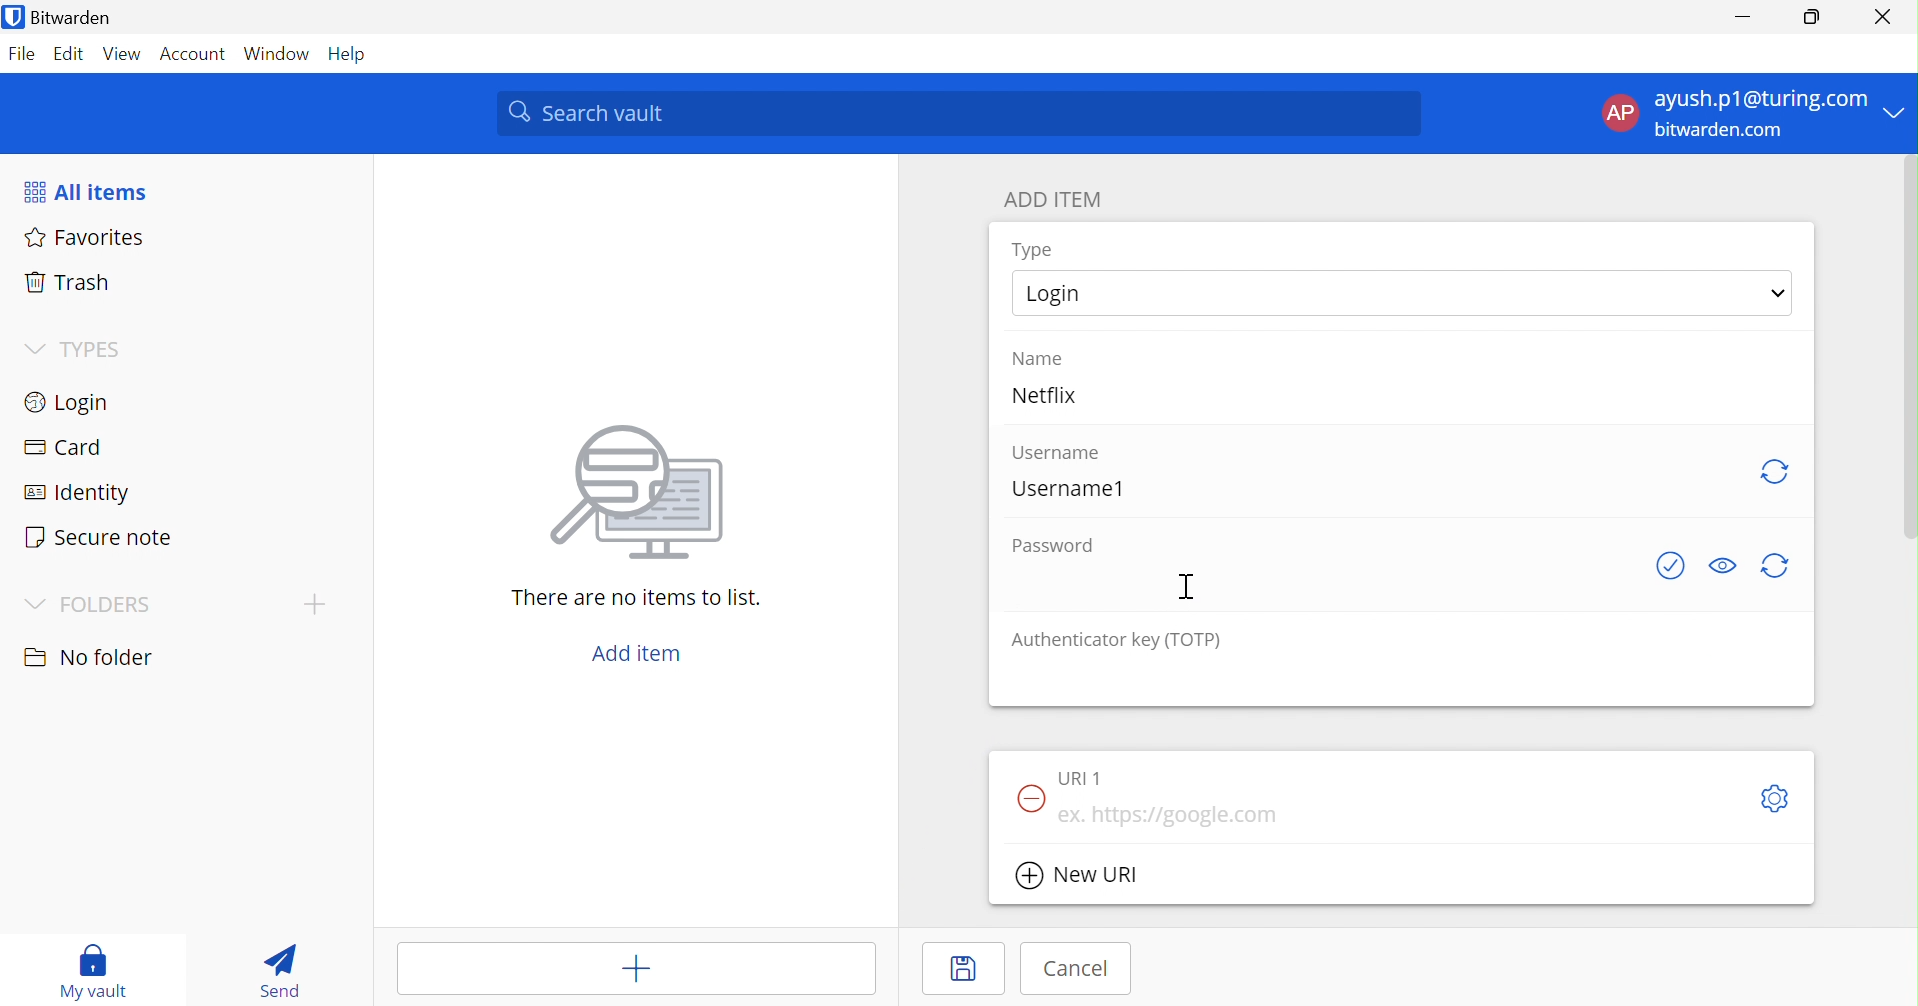  Describe the element at coordinates (85, 237) in the screenshot. I see `Favorites` at that location.